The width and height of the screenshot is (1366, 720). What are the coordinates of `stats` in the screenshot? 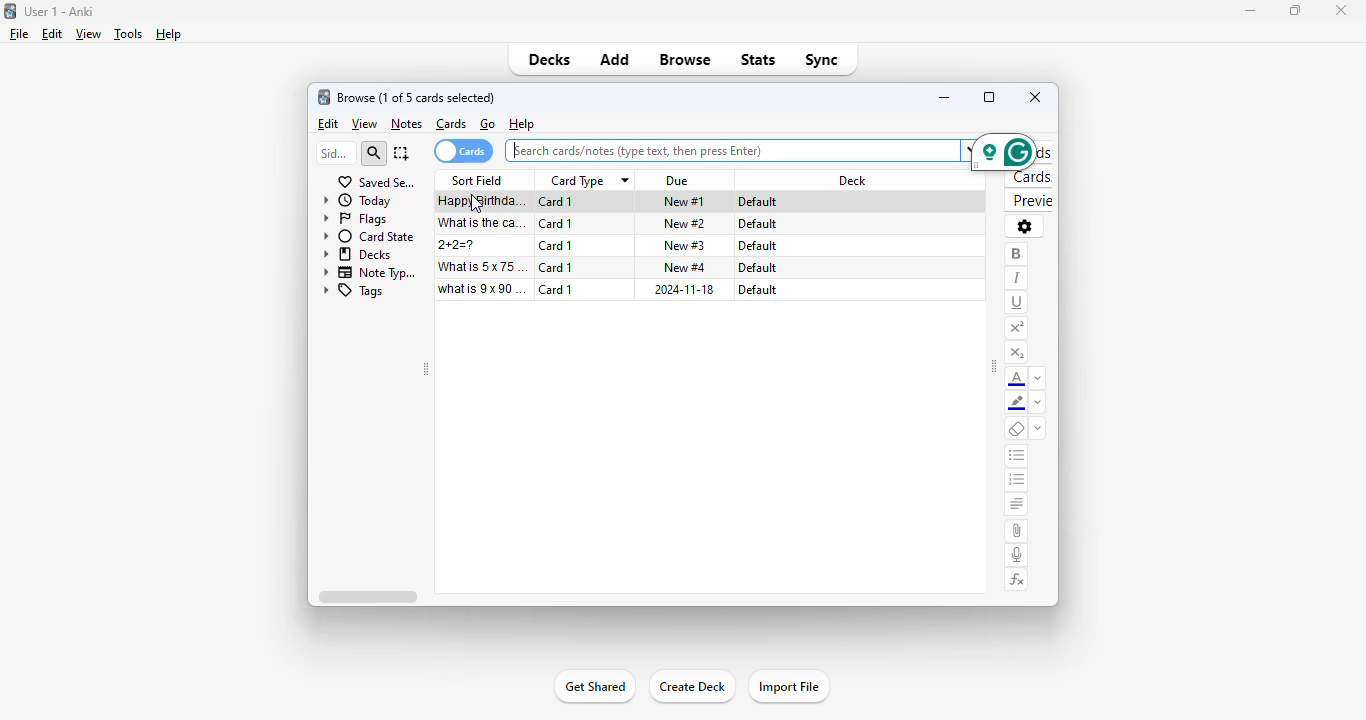 It's located at (759, 59).